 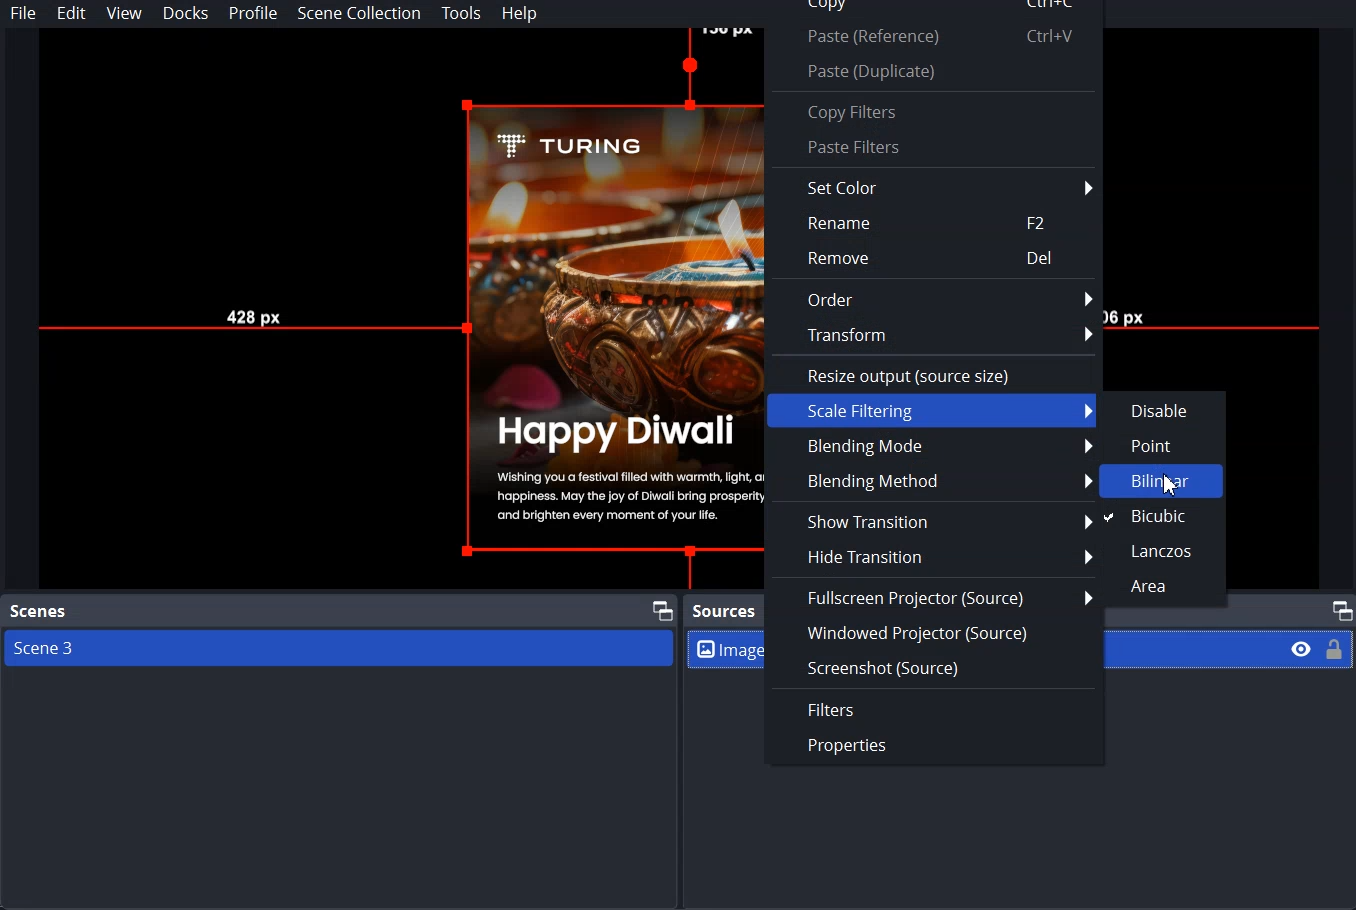 I want to click on Resize output, so click(x=935, y=373).